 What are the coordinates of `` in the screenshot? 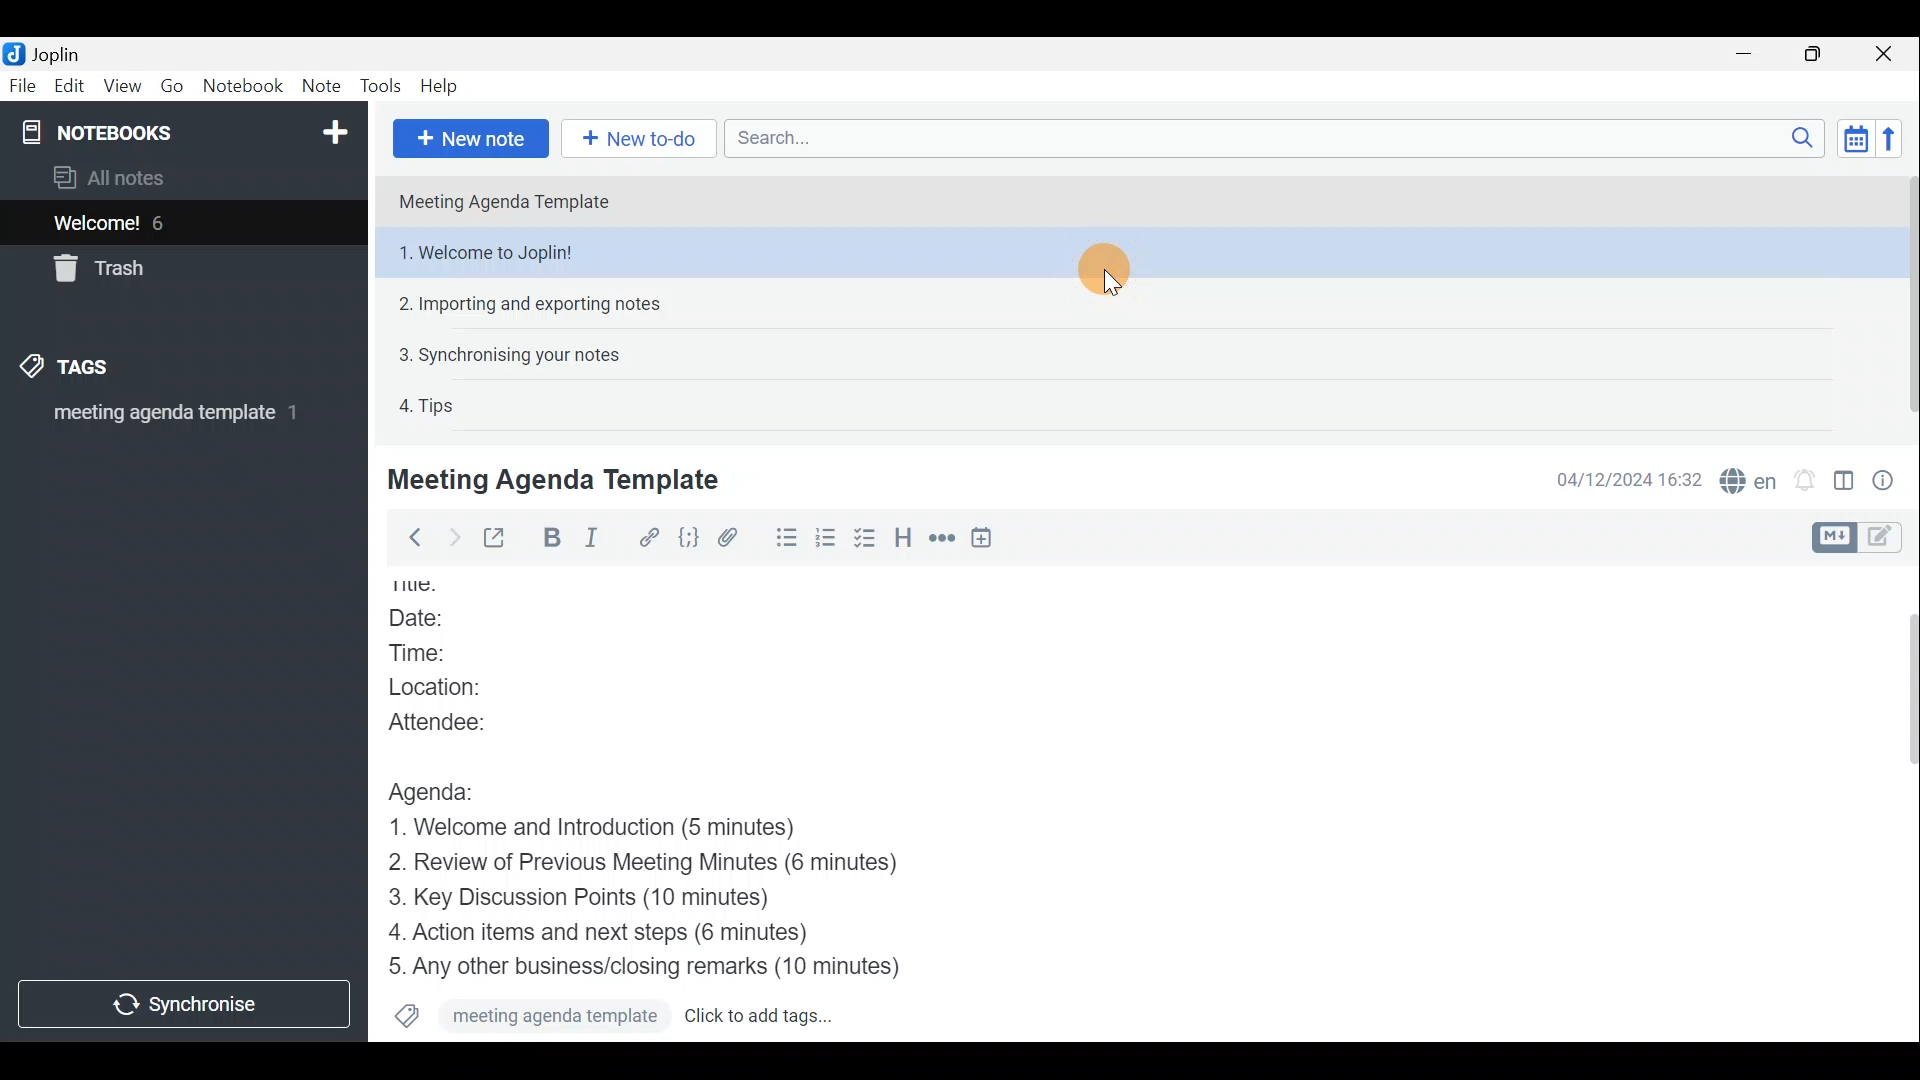 It's located at (428, 585).